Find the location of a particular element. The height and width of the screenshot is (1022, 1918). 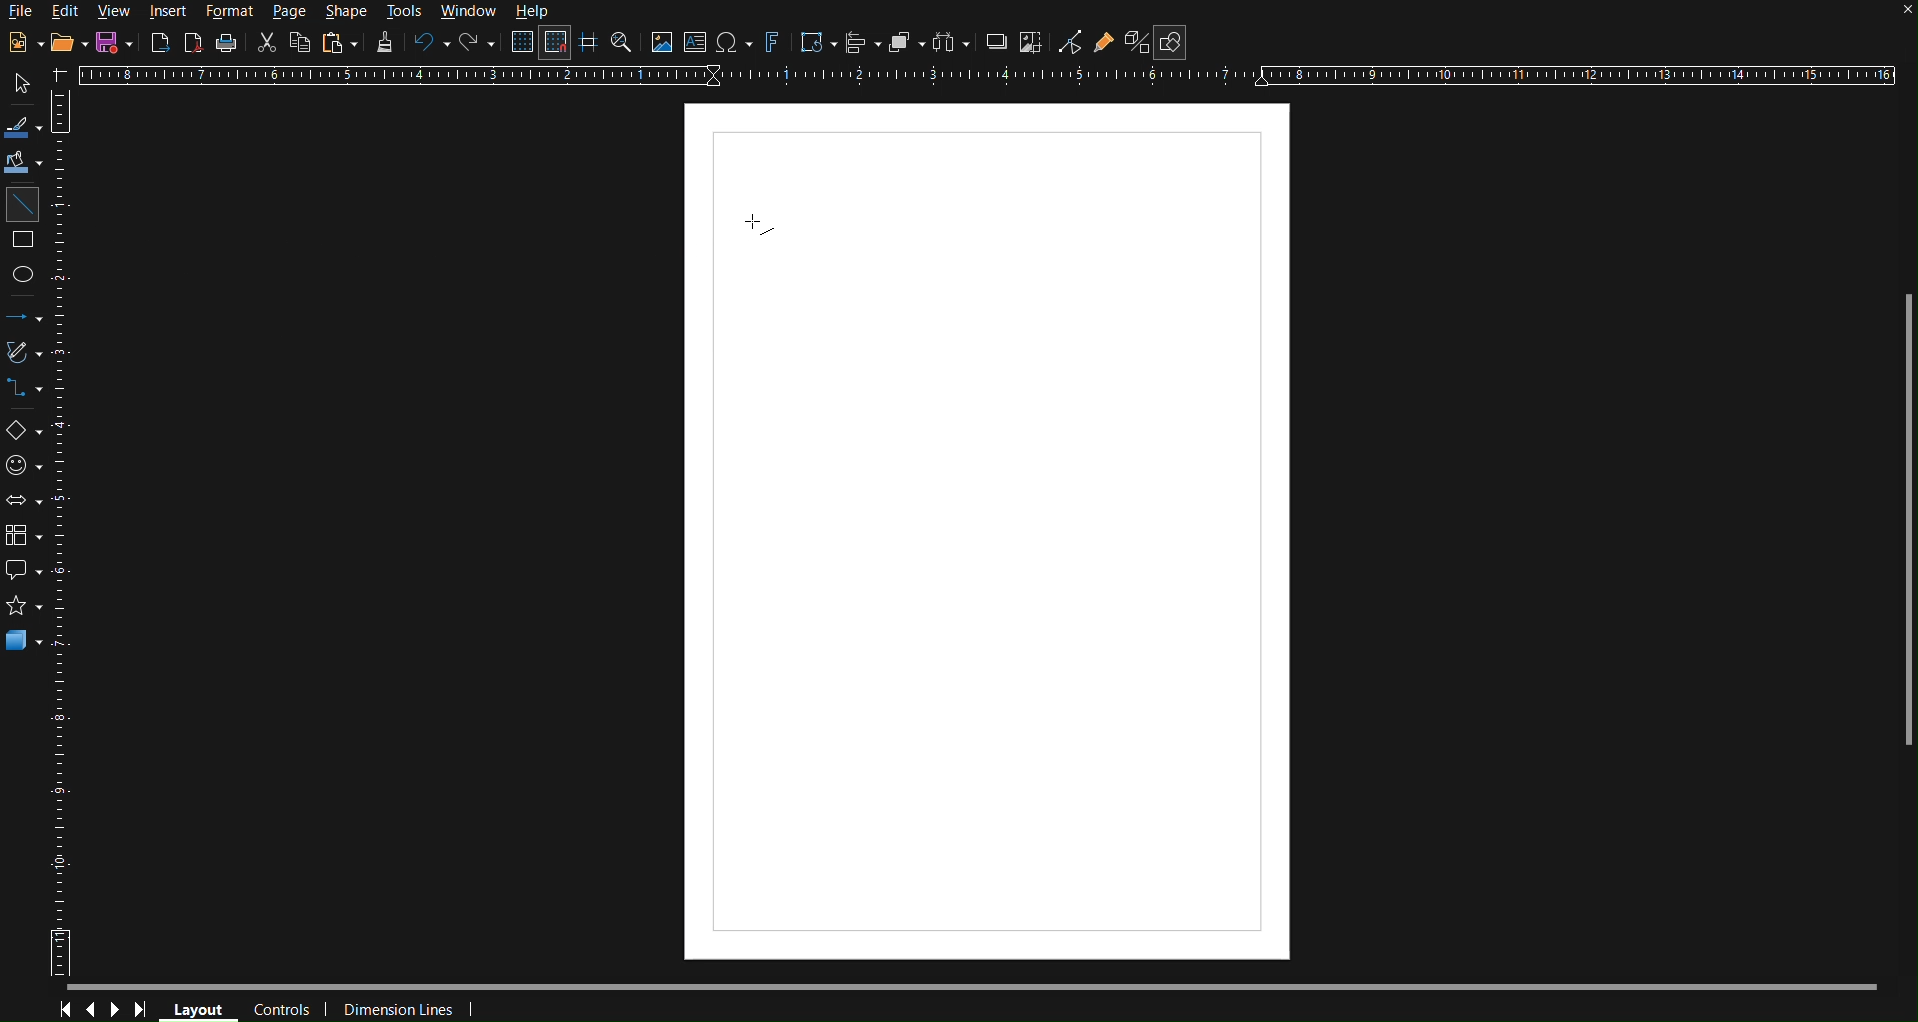

Vertical Horizontal is located at coordinates (65, 533).